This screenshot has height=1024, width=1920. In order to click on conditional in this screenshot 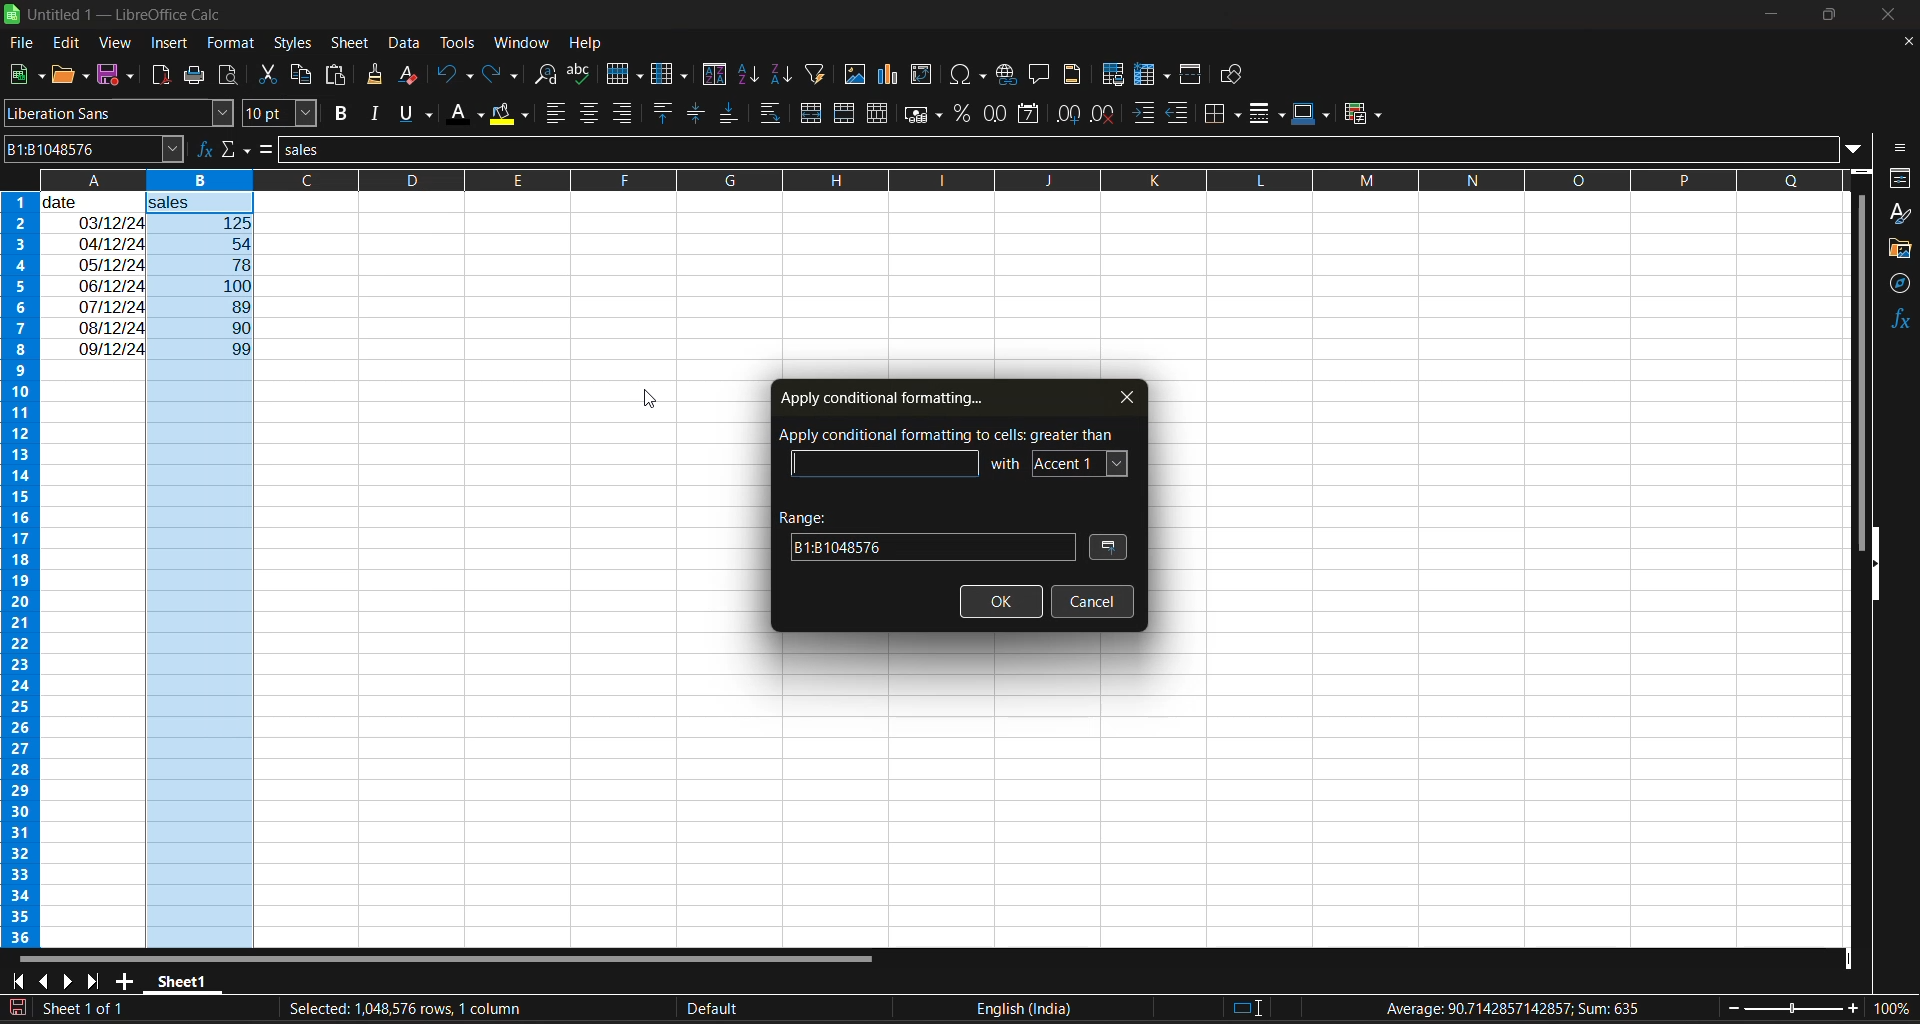, I will do `click(1360, 115)`.